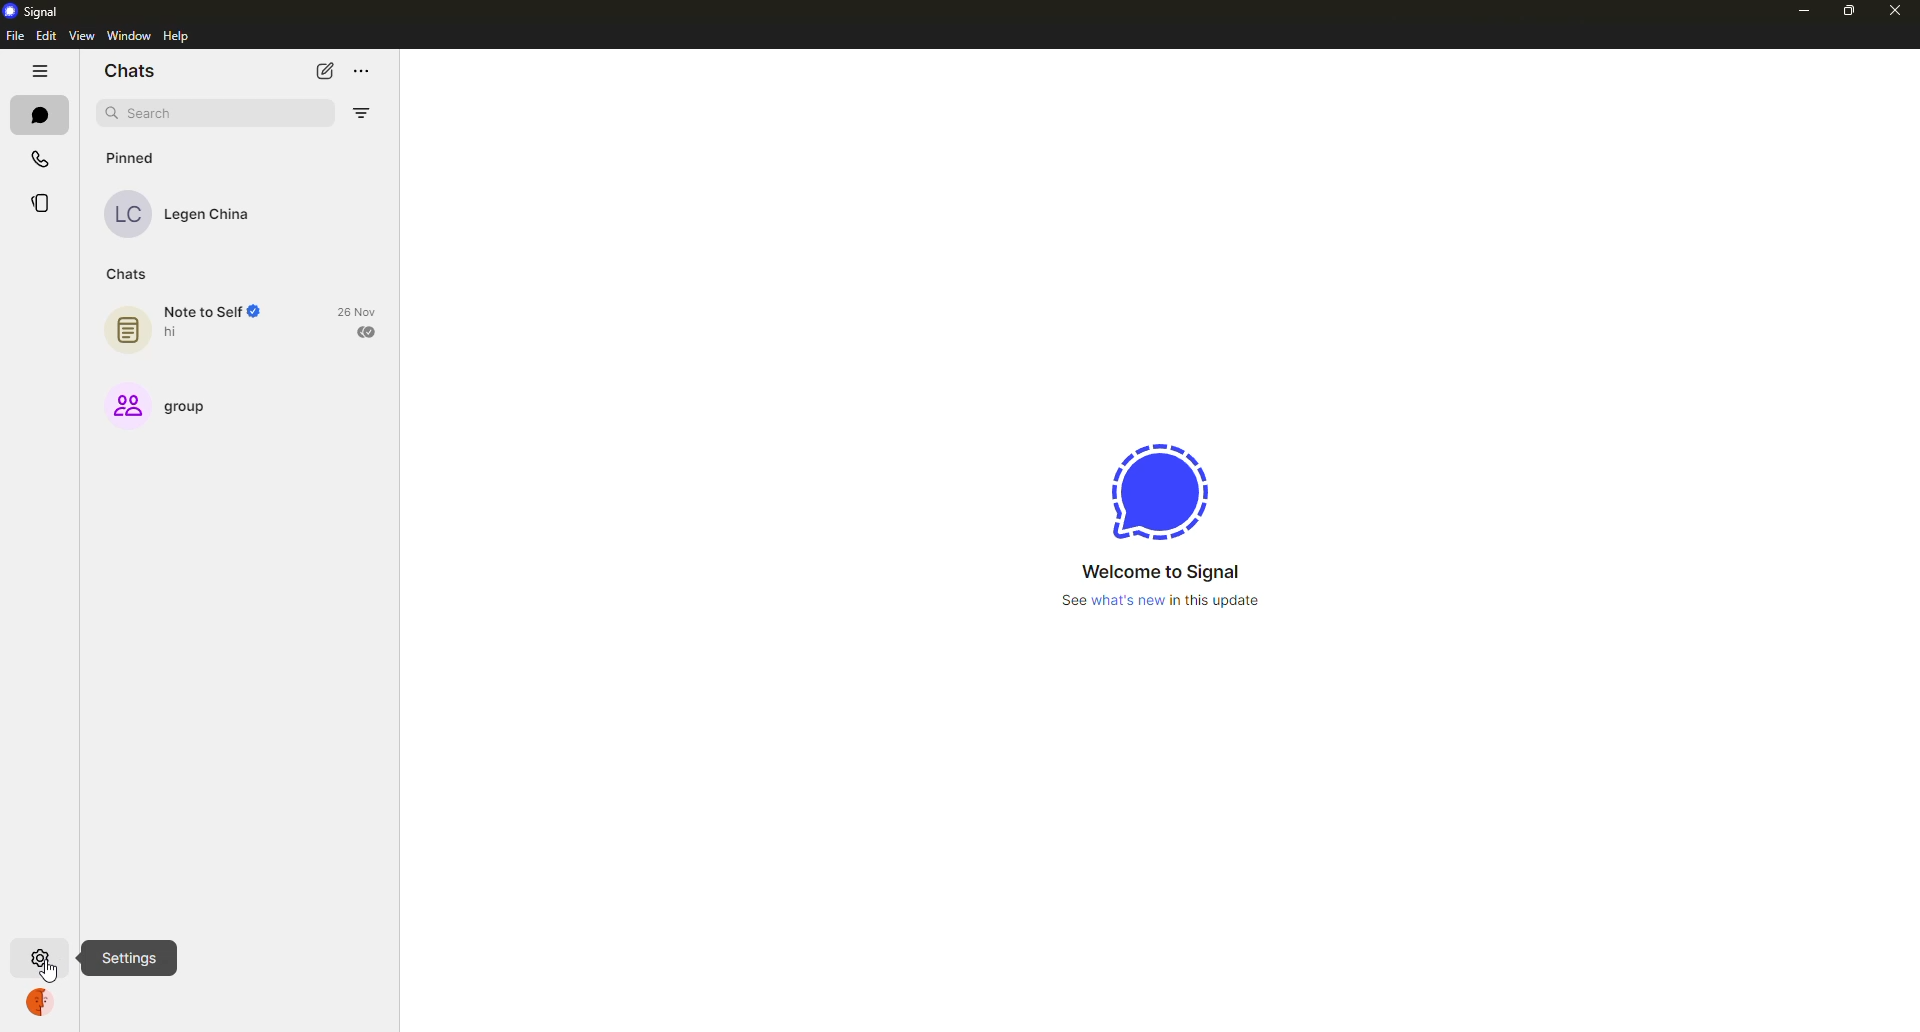  What do you see at coordinates (1156, 570) in the screenshot?
I see `Welcome to Signal` at bounding box center [1156, 570].